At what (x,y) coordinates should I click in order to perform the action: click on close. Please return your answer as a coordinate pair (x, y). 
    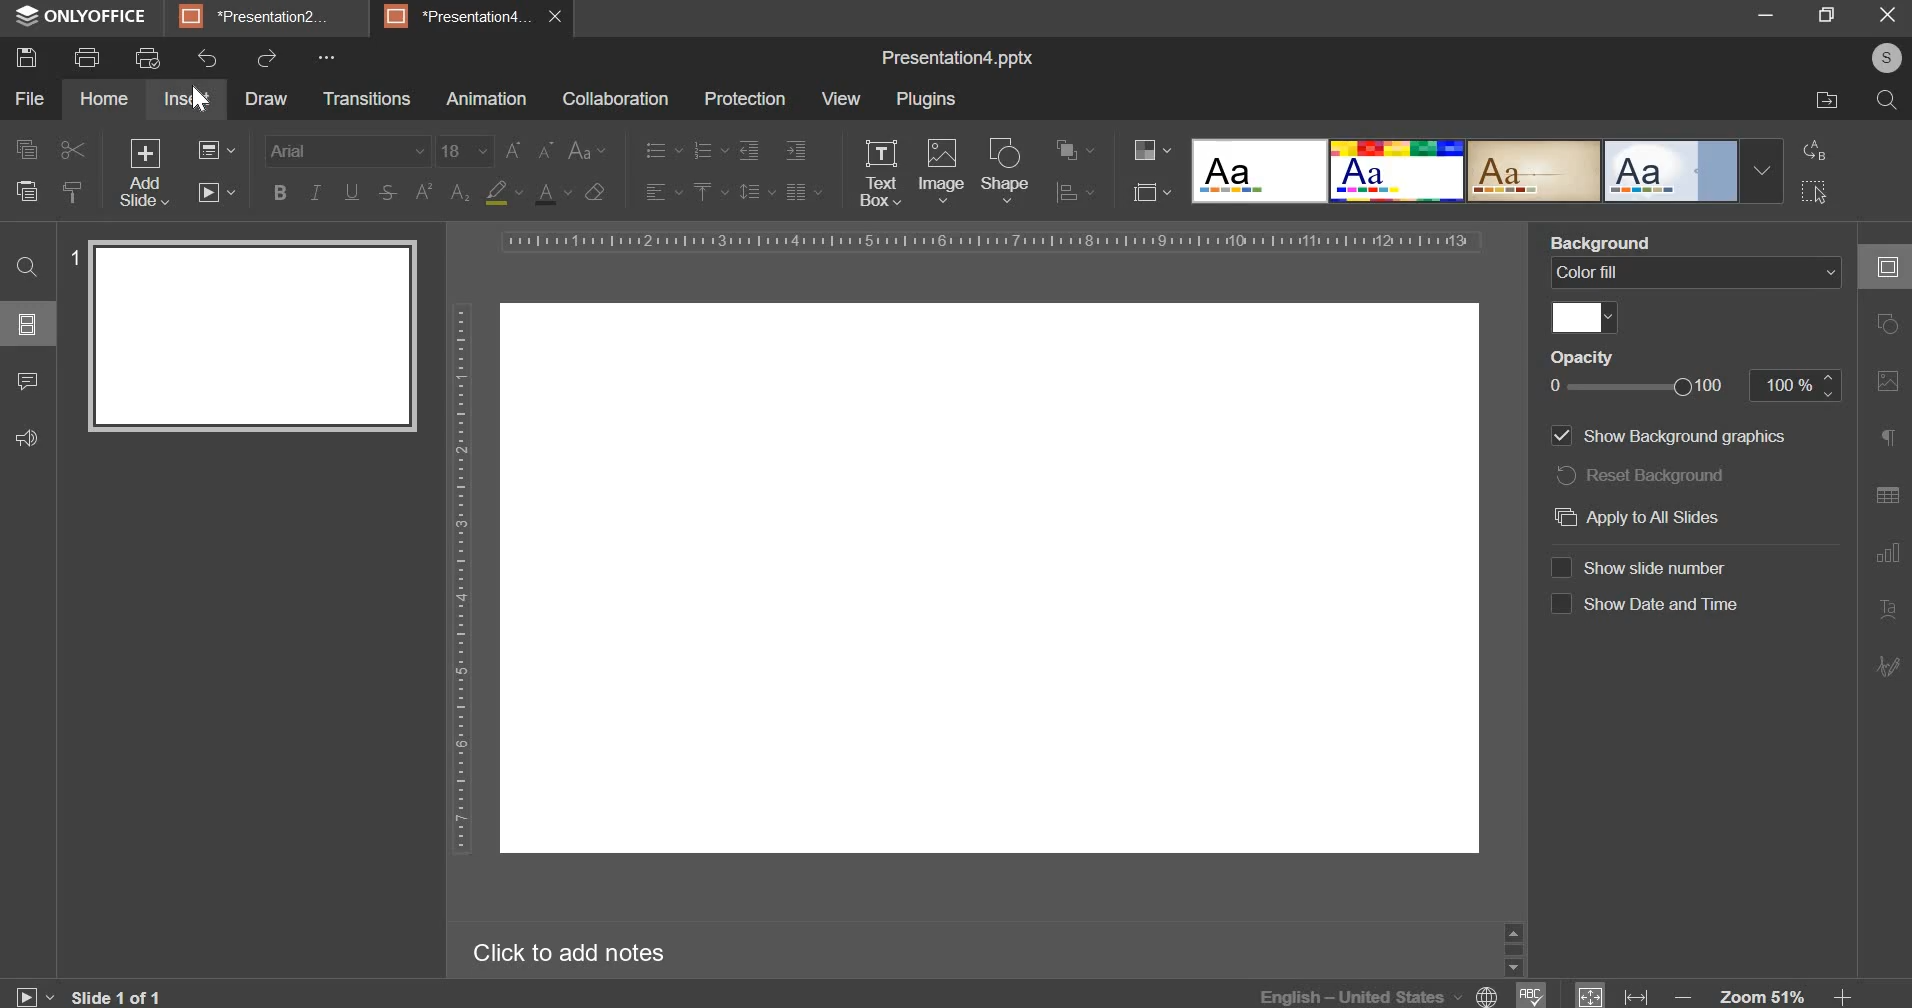
    Looking at the image, I should click on (1888, 15).